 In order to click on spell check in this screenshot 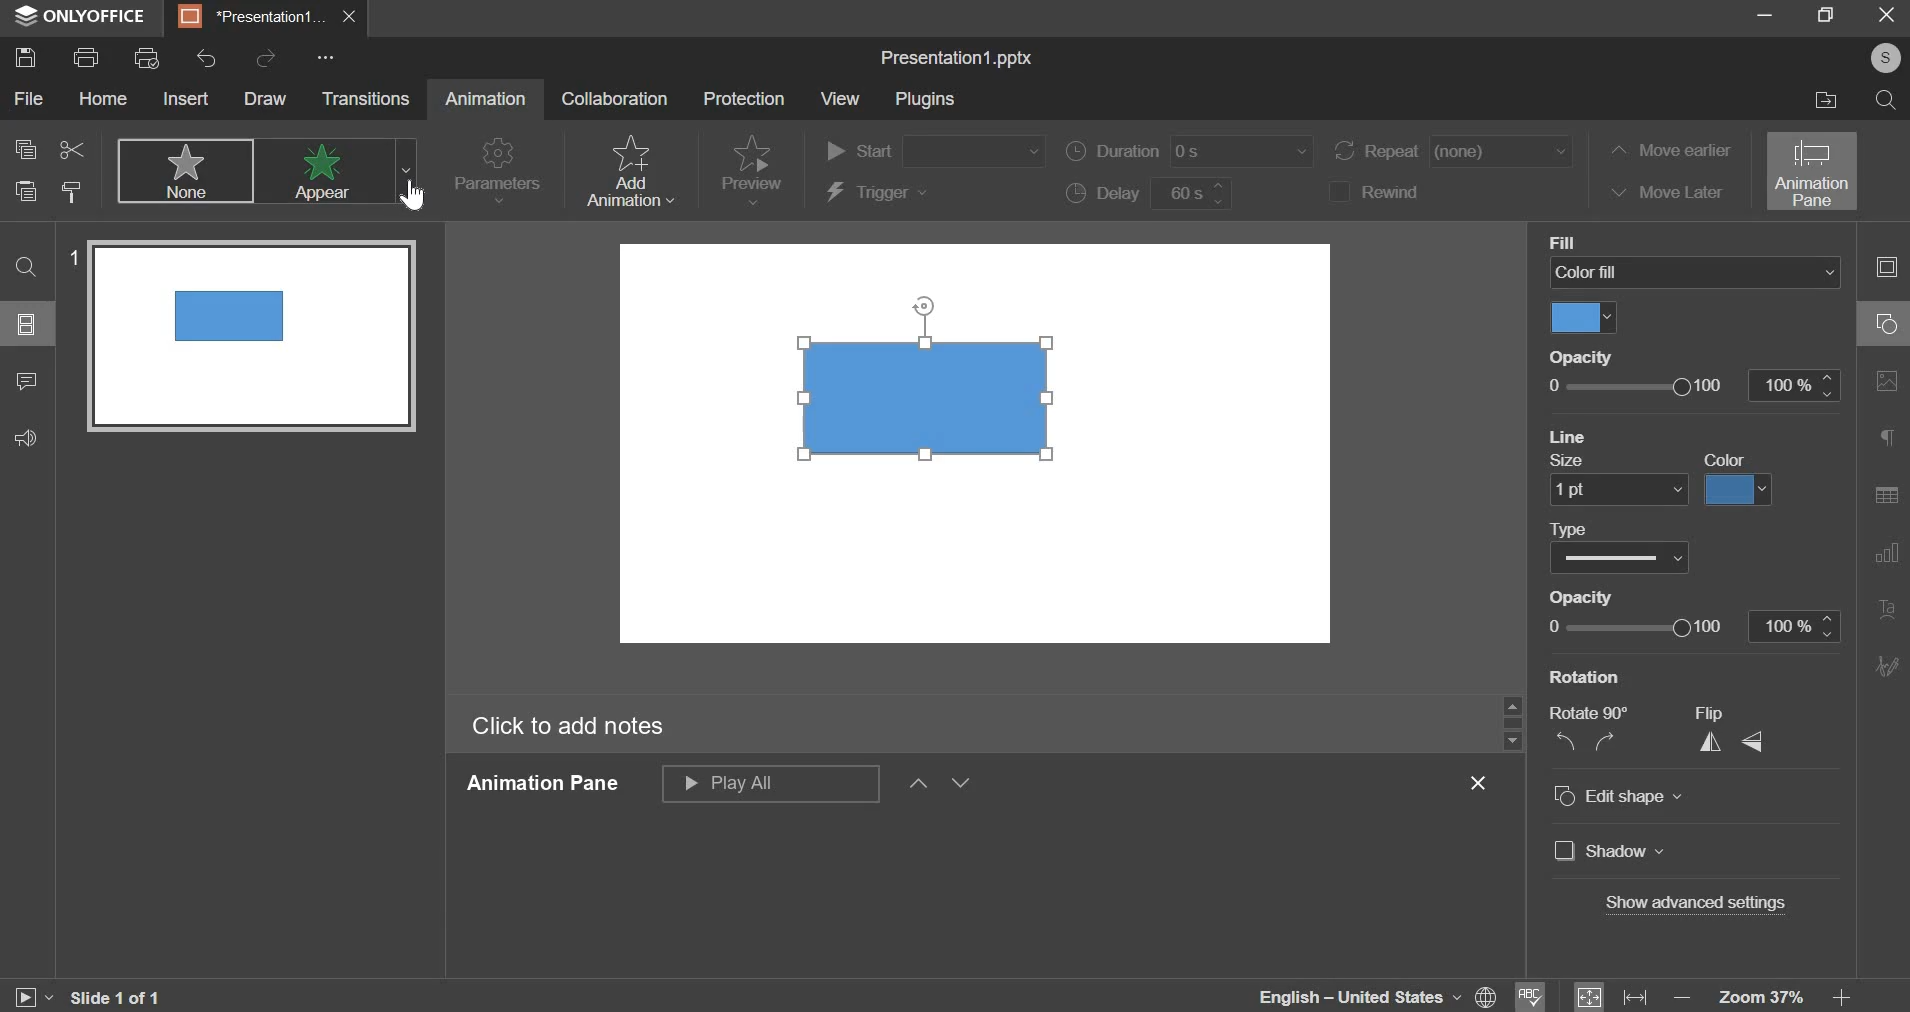, I will do `click(1537, 993)`.